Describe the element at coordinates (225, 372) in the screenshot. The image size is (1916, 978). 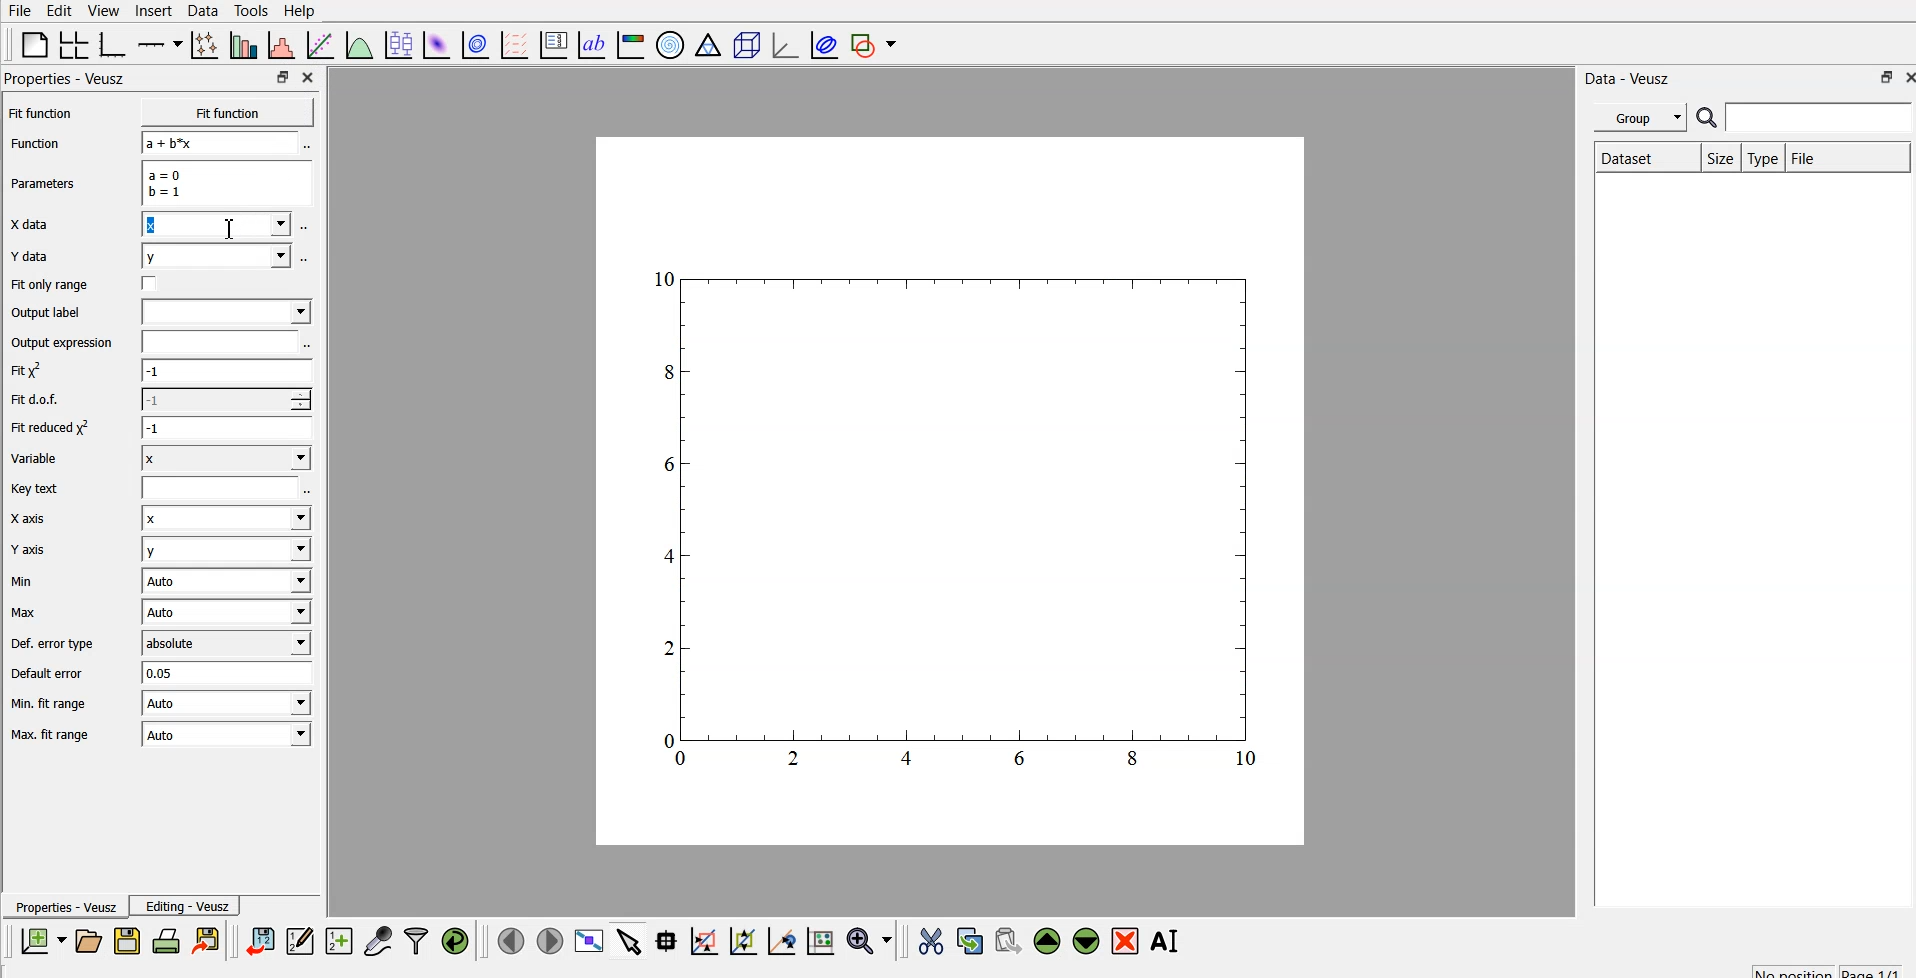
I see `-1` at that location.